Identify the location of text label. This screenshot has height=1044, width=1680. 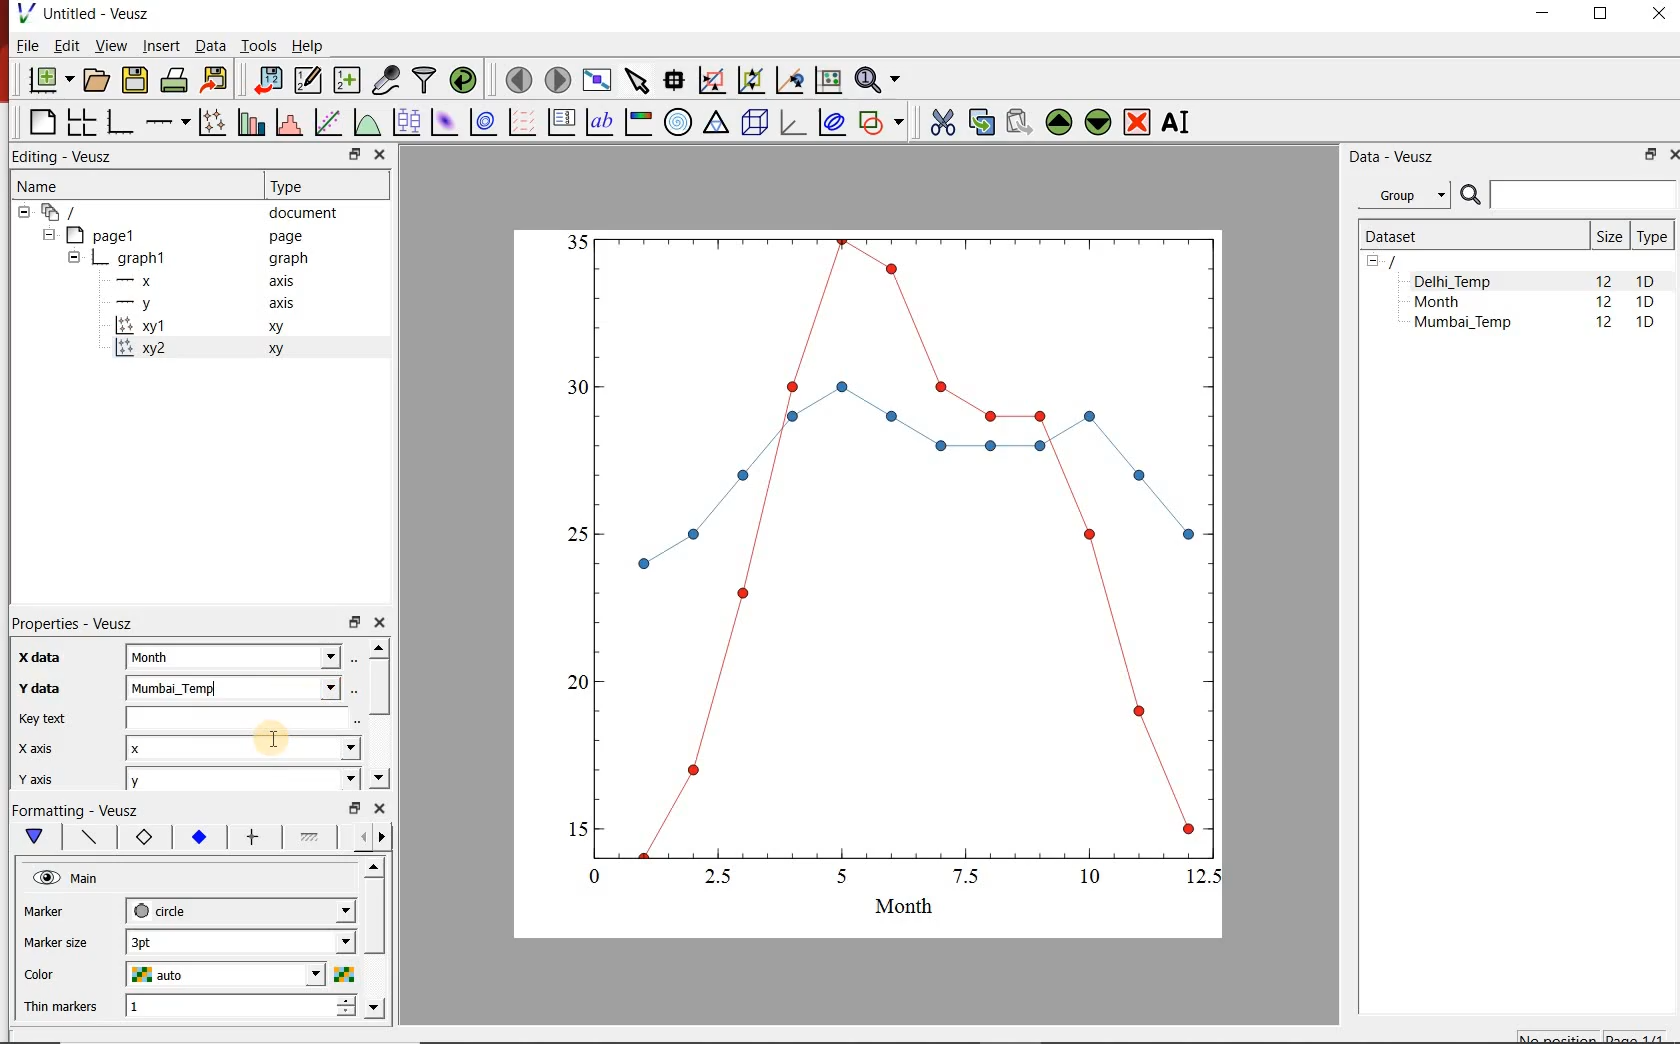
(599, 122).